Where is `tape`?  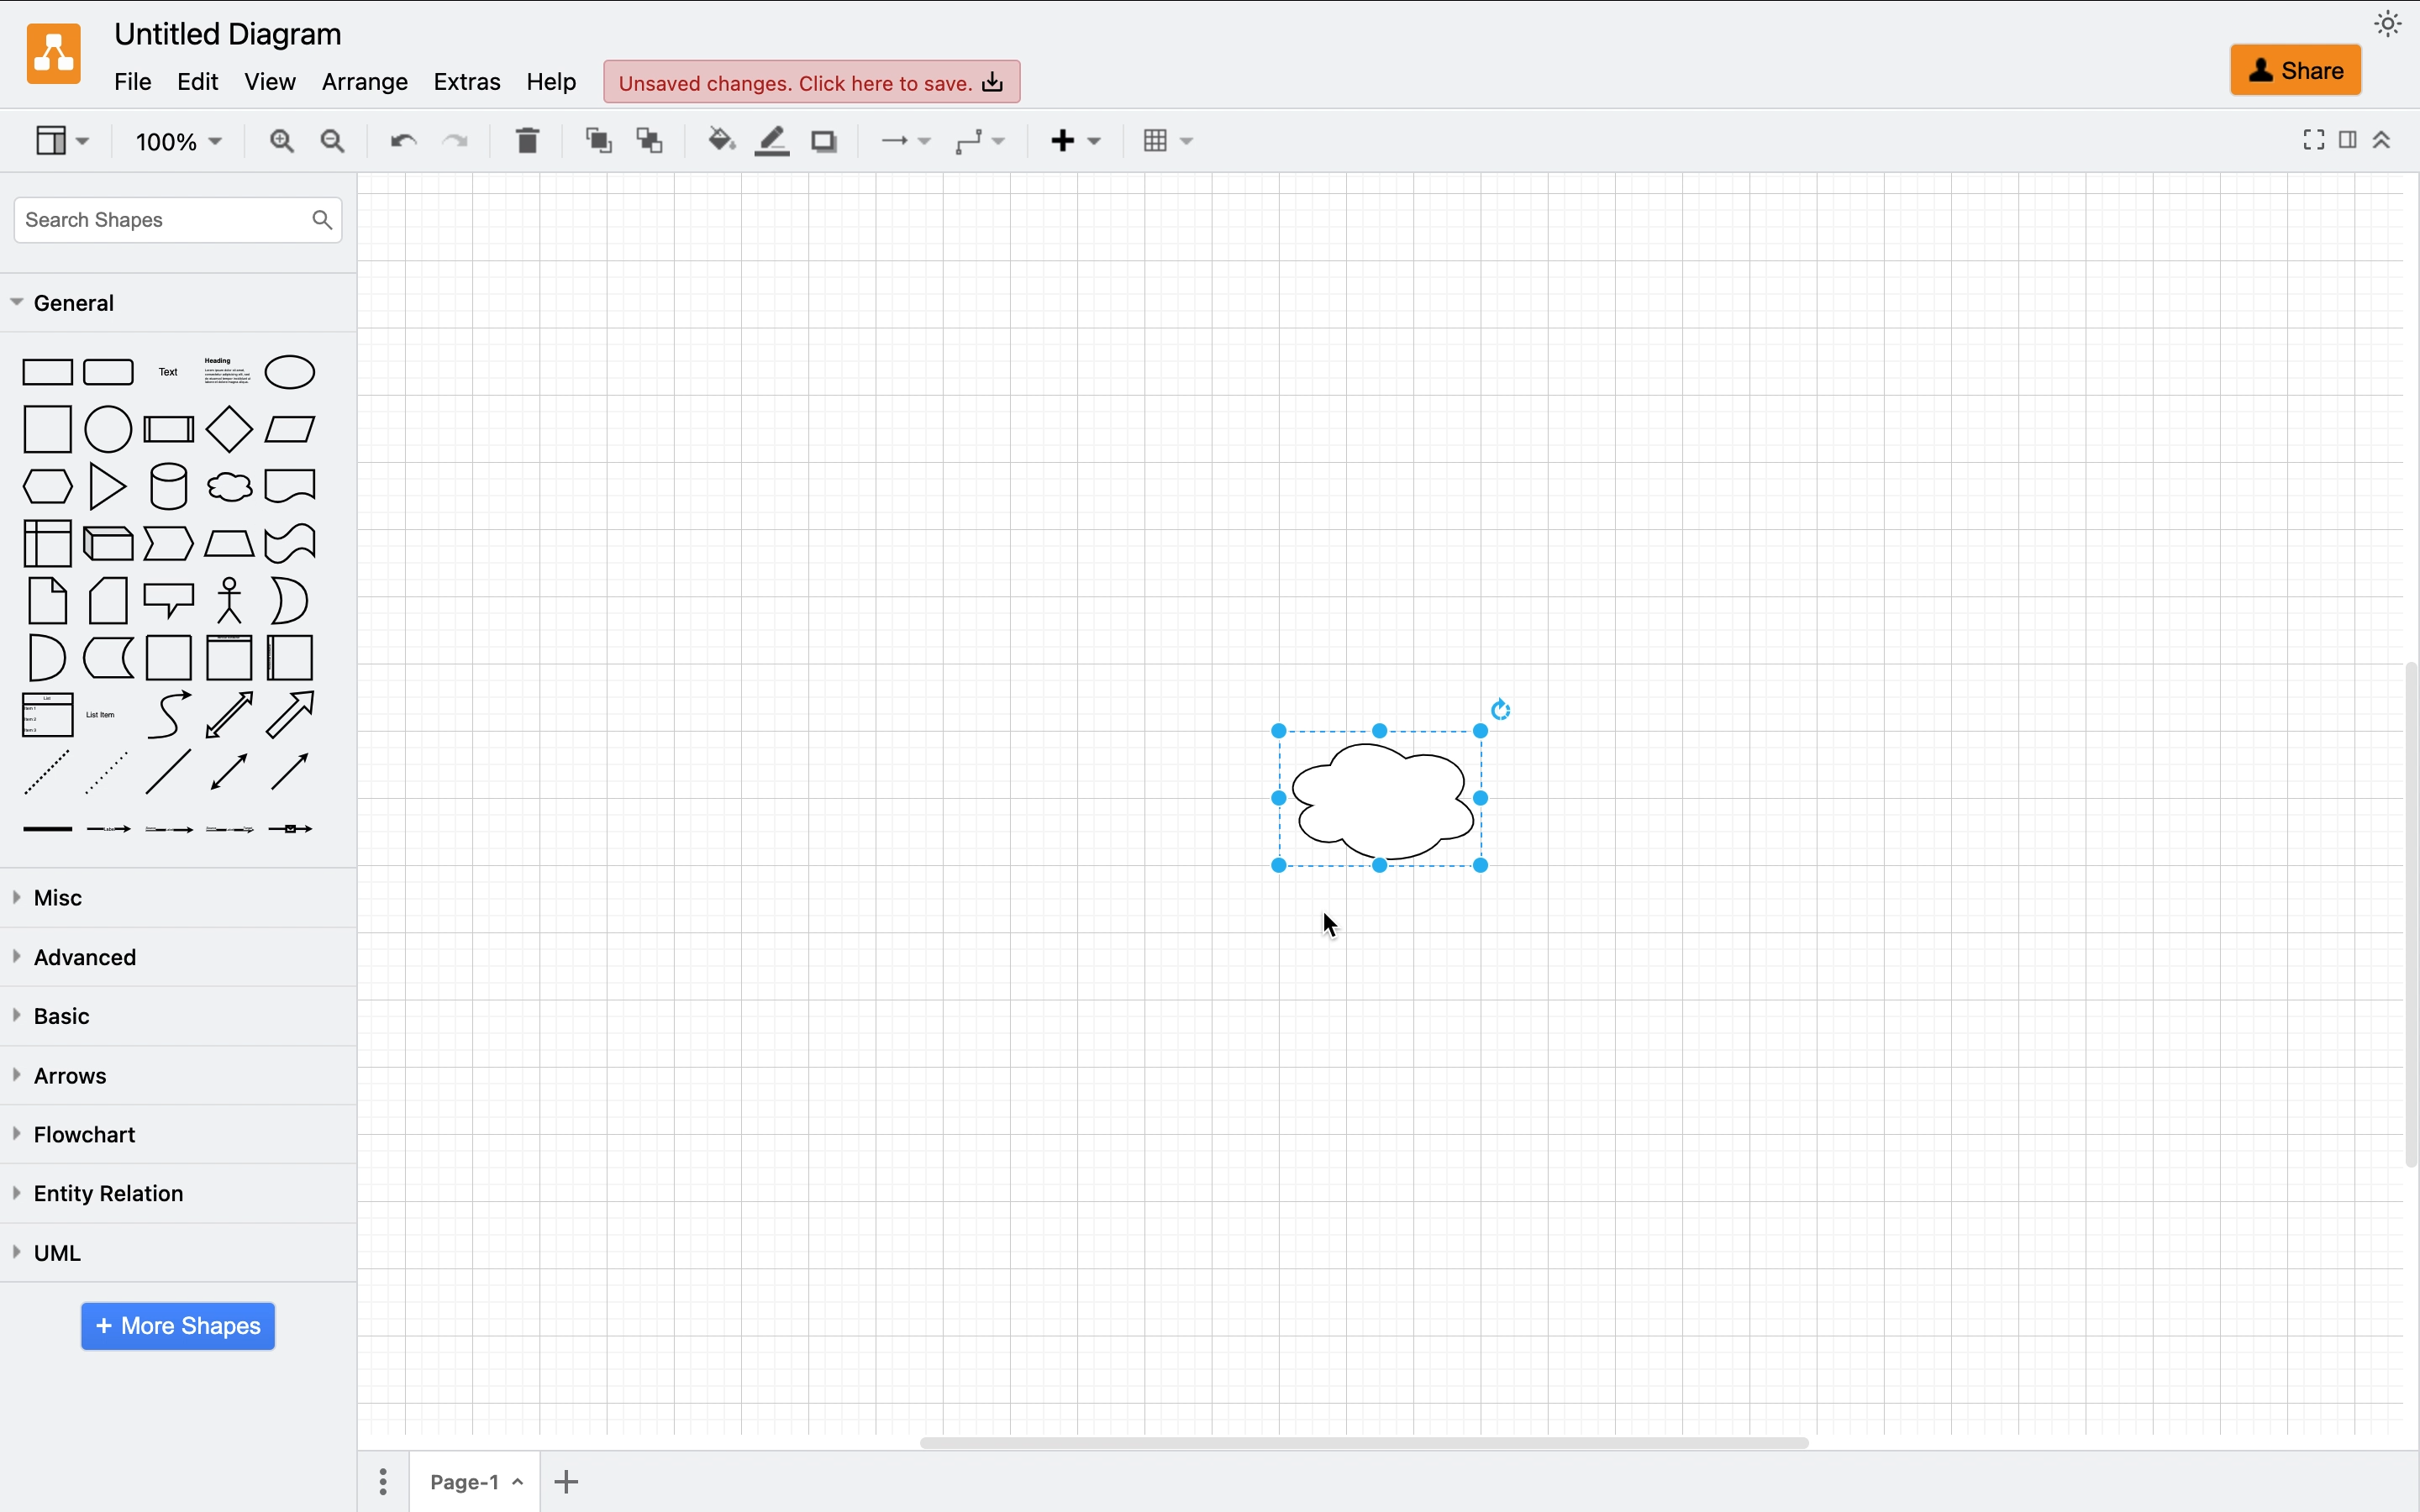 tape is located at coordinates (290, 544).